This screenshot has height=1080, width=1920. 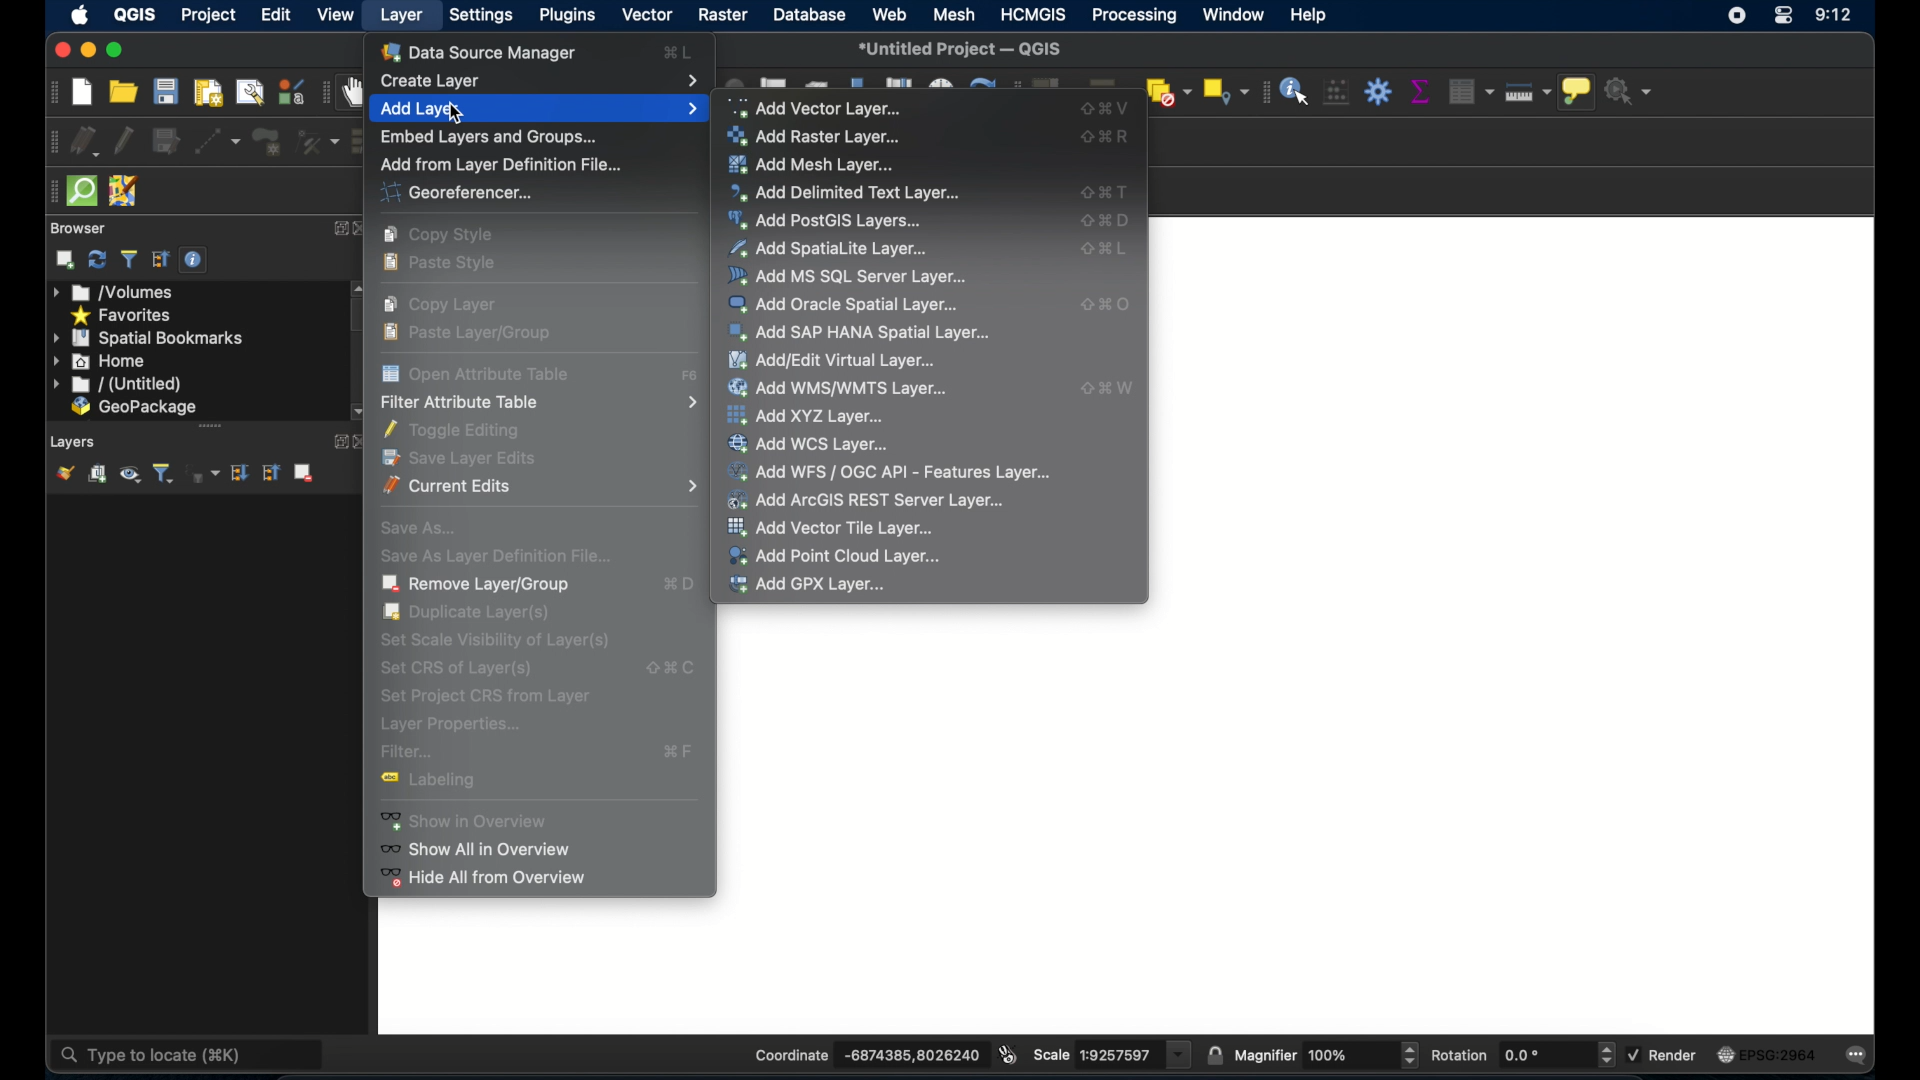 What do you see at coordinates (1737, 14) in the screenshot?
I see `screen recorder icon` at bounding box center [1737, 14].